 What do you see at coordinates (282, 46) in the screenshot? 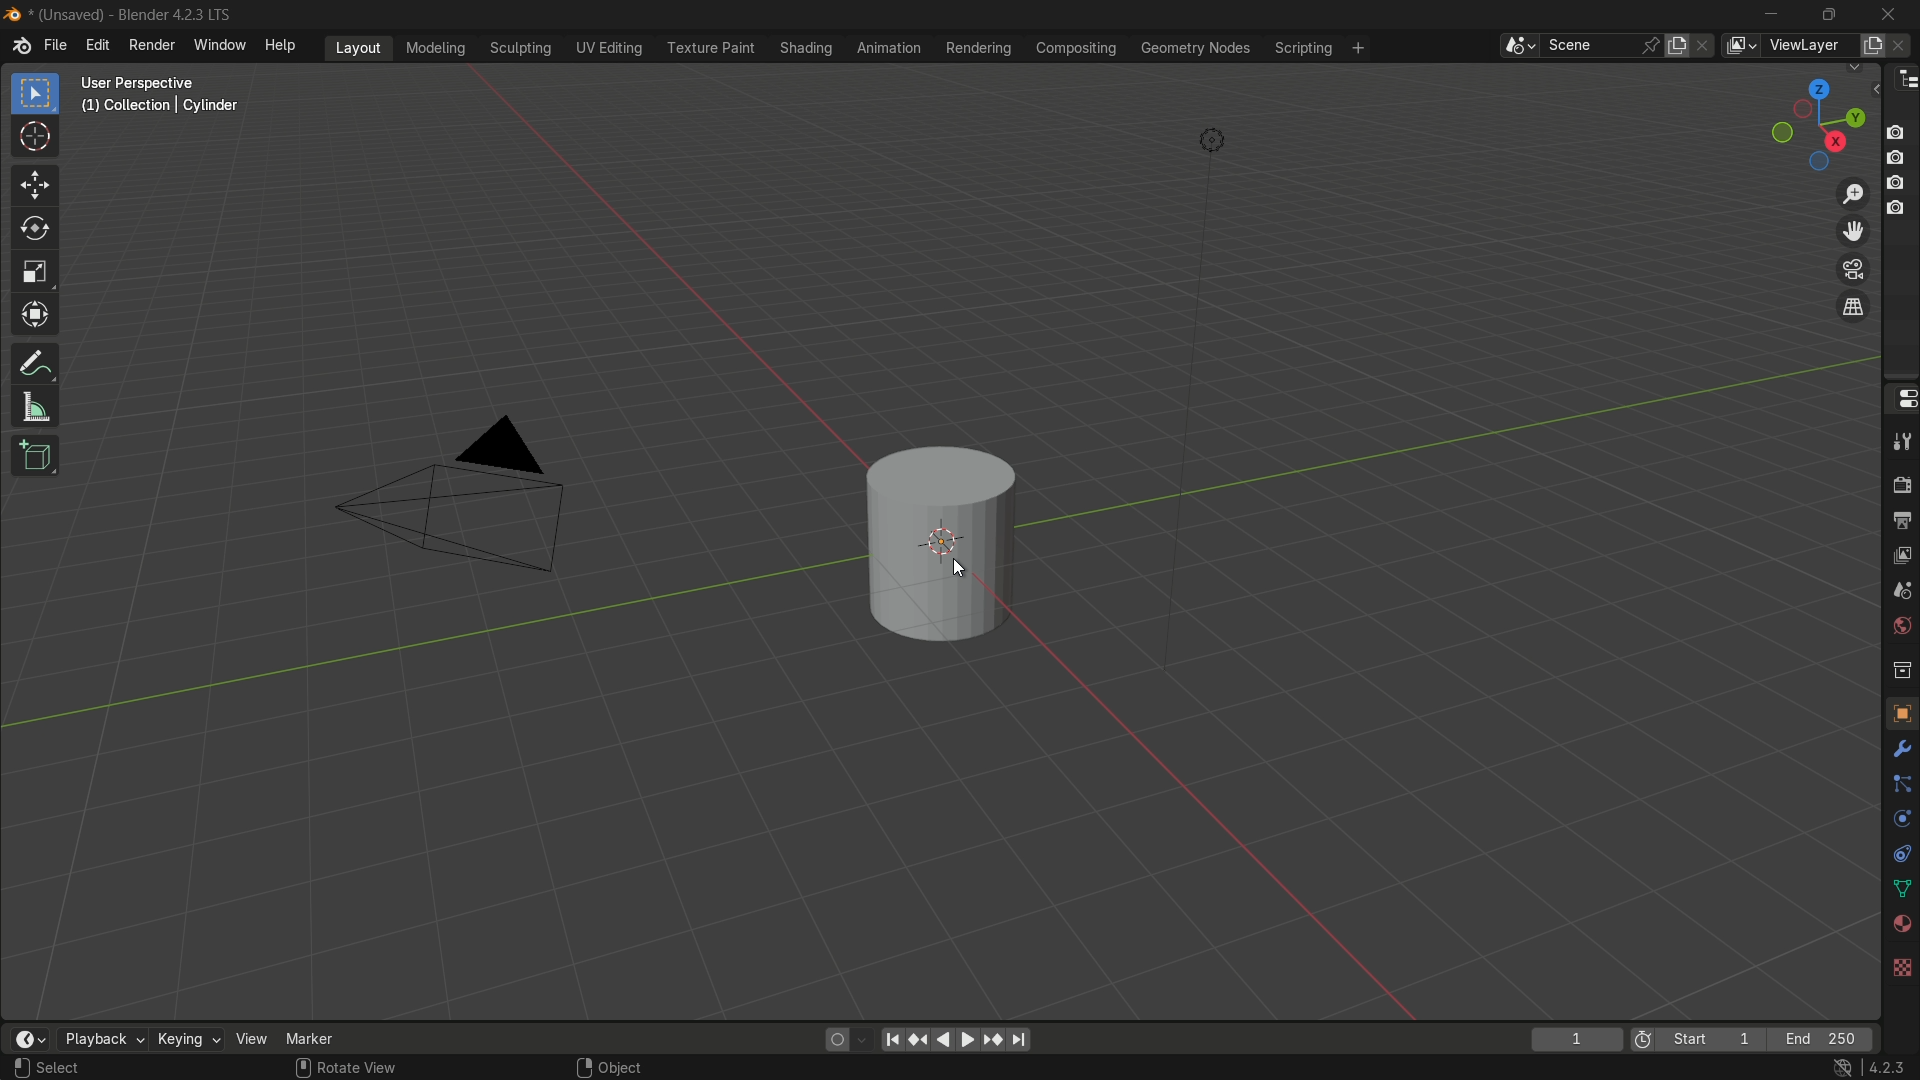
I see `help menu` at bounding box center [282, 46].